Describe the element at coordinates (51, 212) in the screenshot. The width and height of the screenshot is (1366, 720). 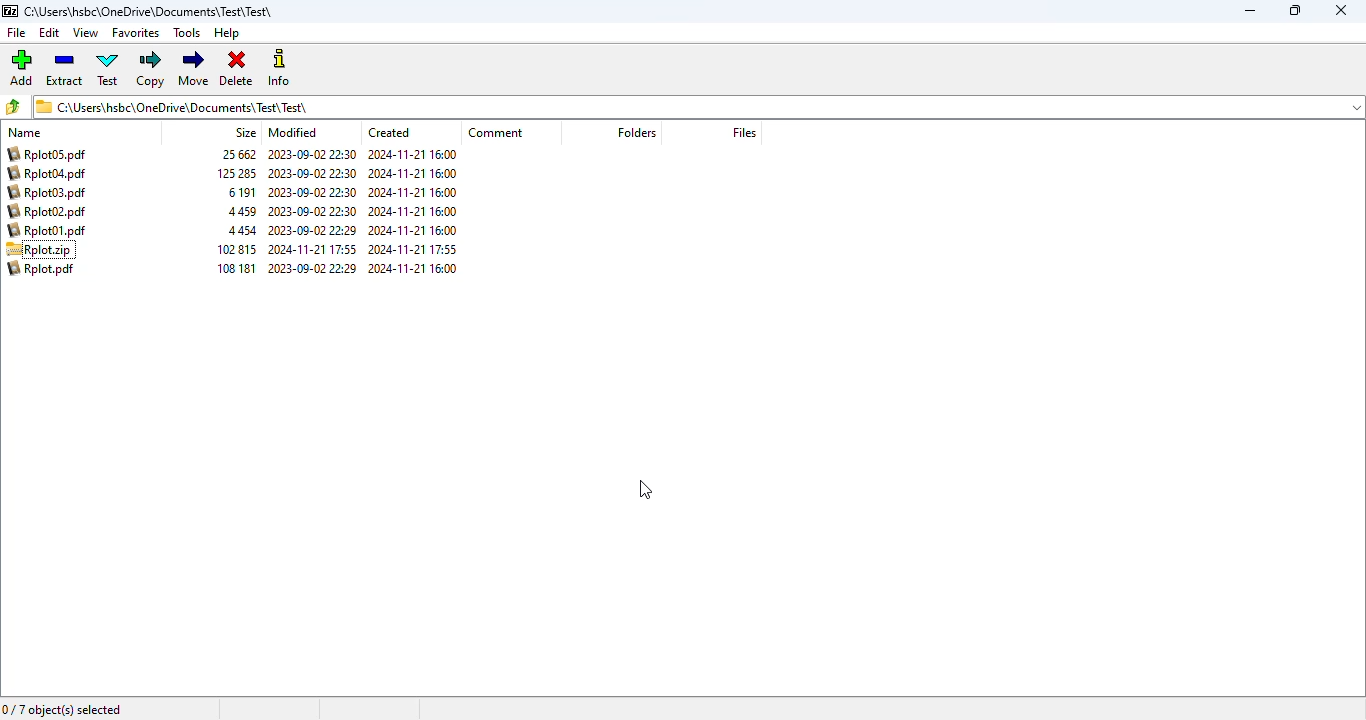
I see `Rplot02.pdf` at that location.